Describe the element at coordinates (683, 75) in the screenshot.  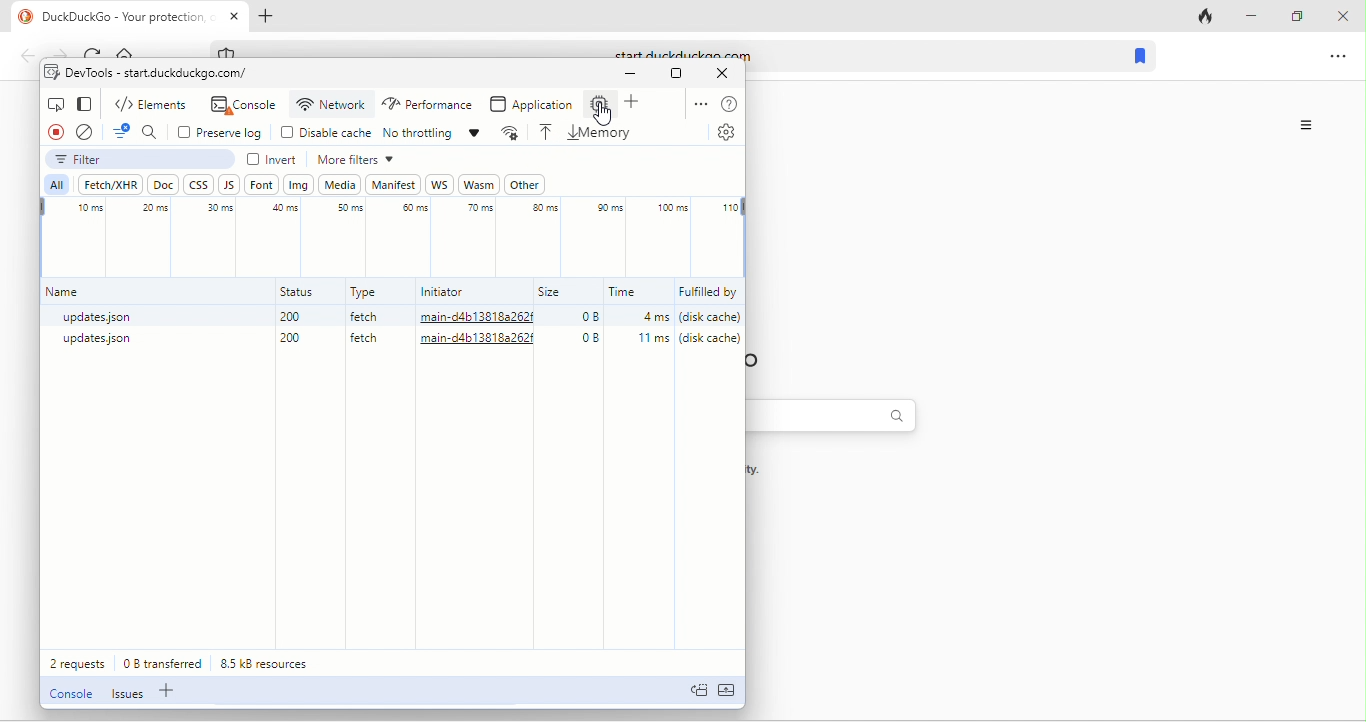
I see `maximize` at that location.